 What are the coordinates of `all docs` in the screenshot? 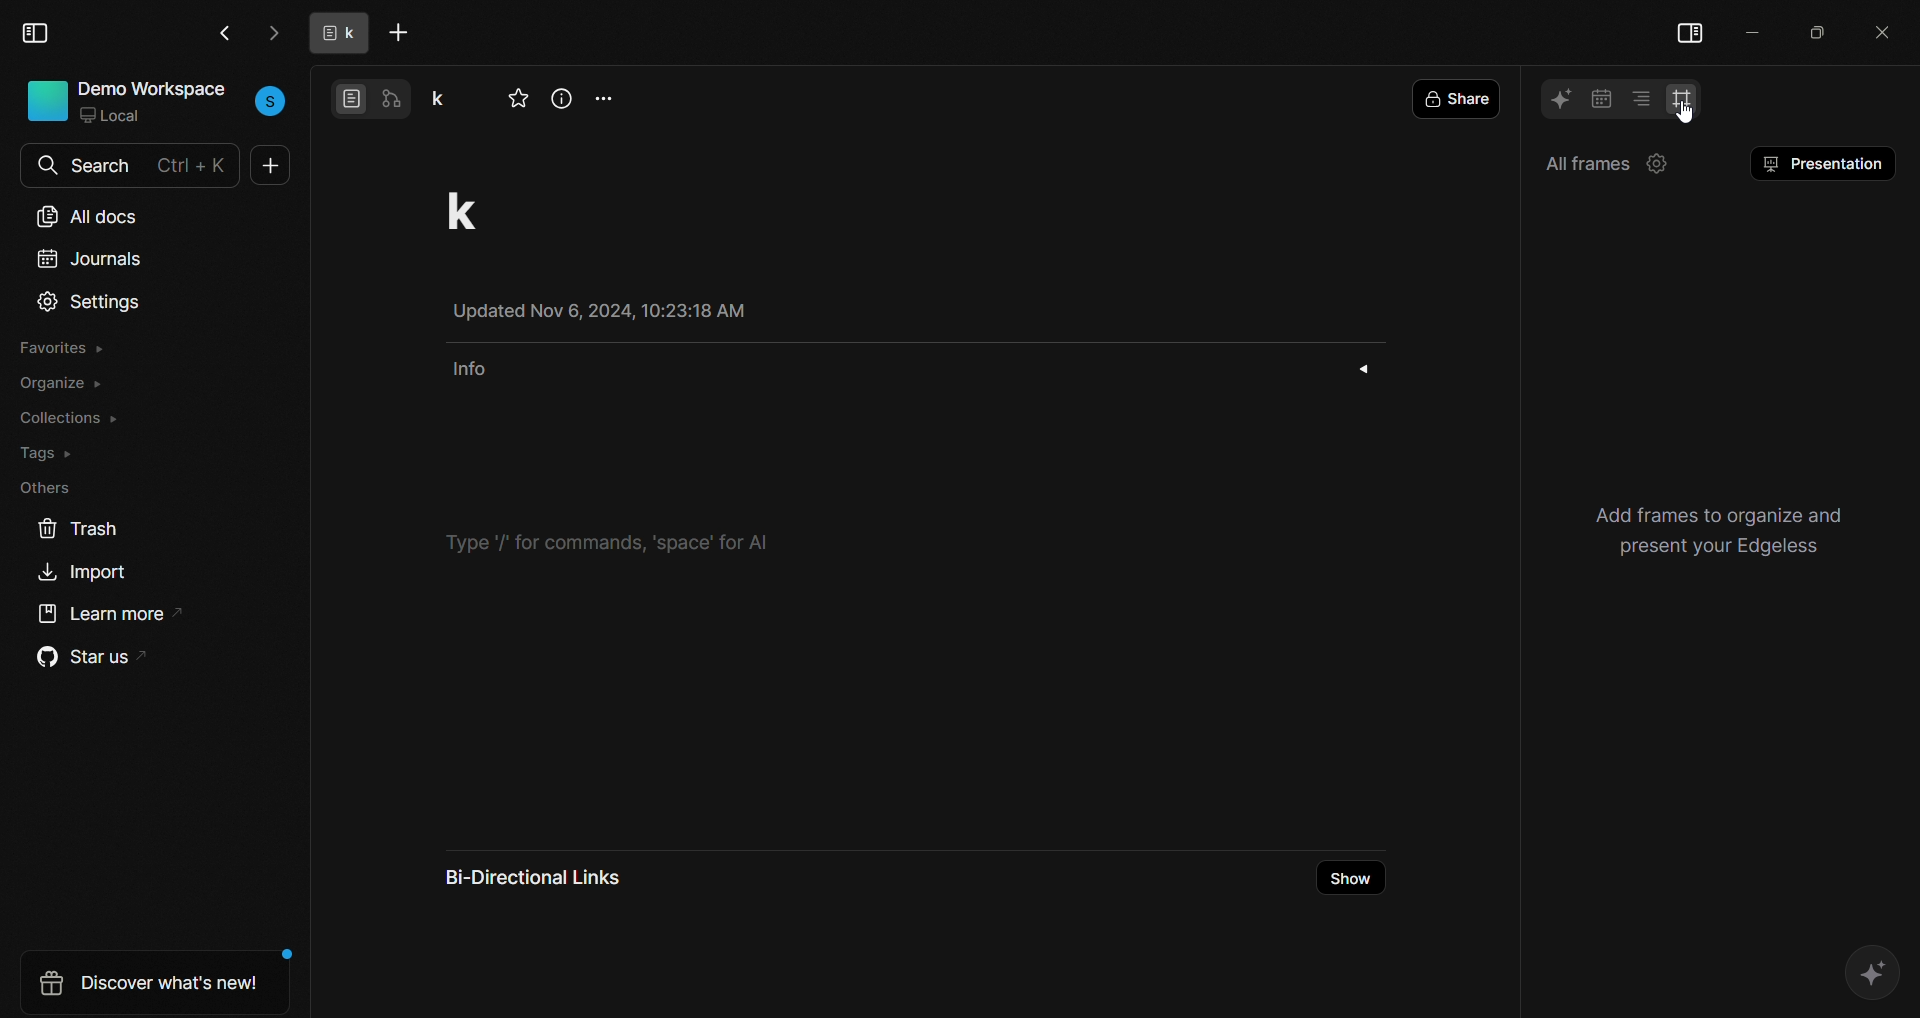 It's located at (88, 212).